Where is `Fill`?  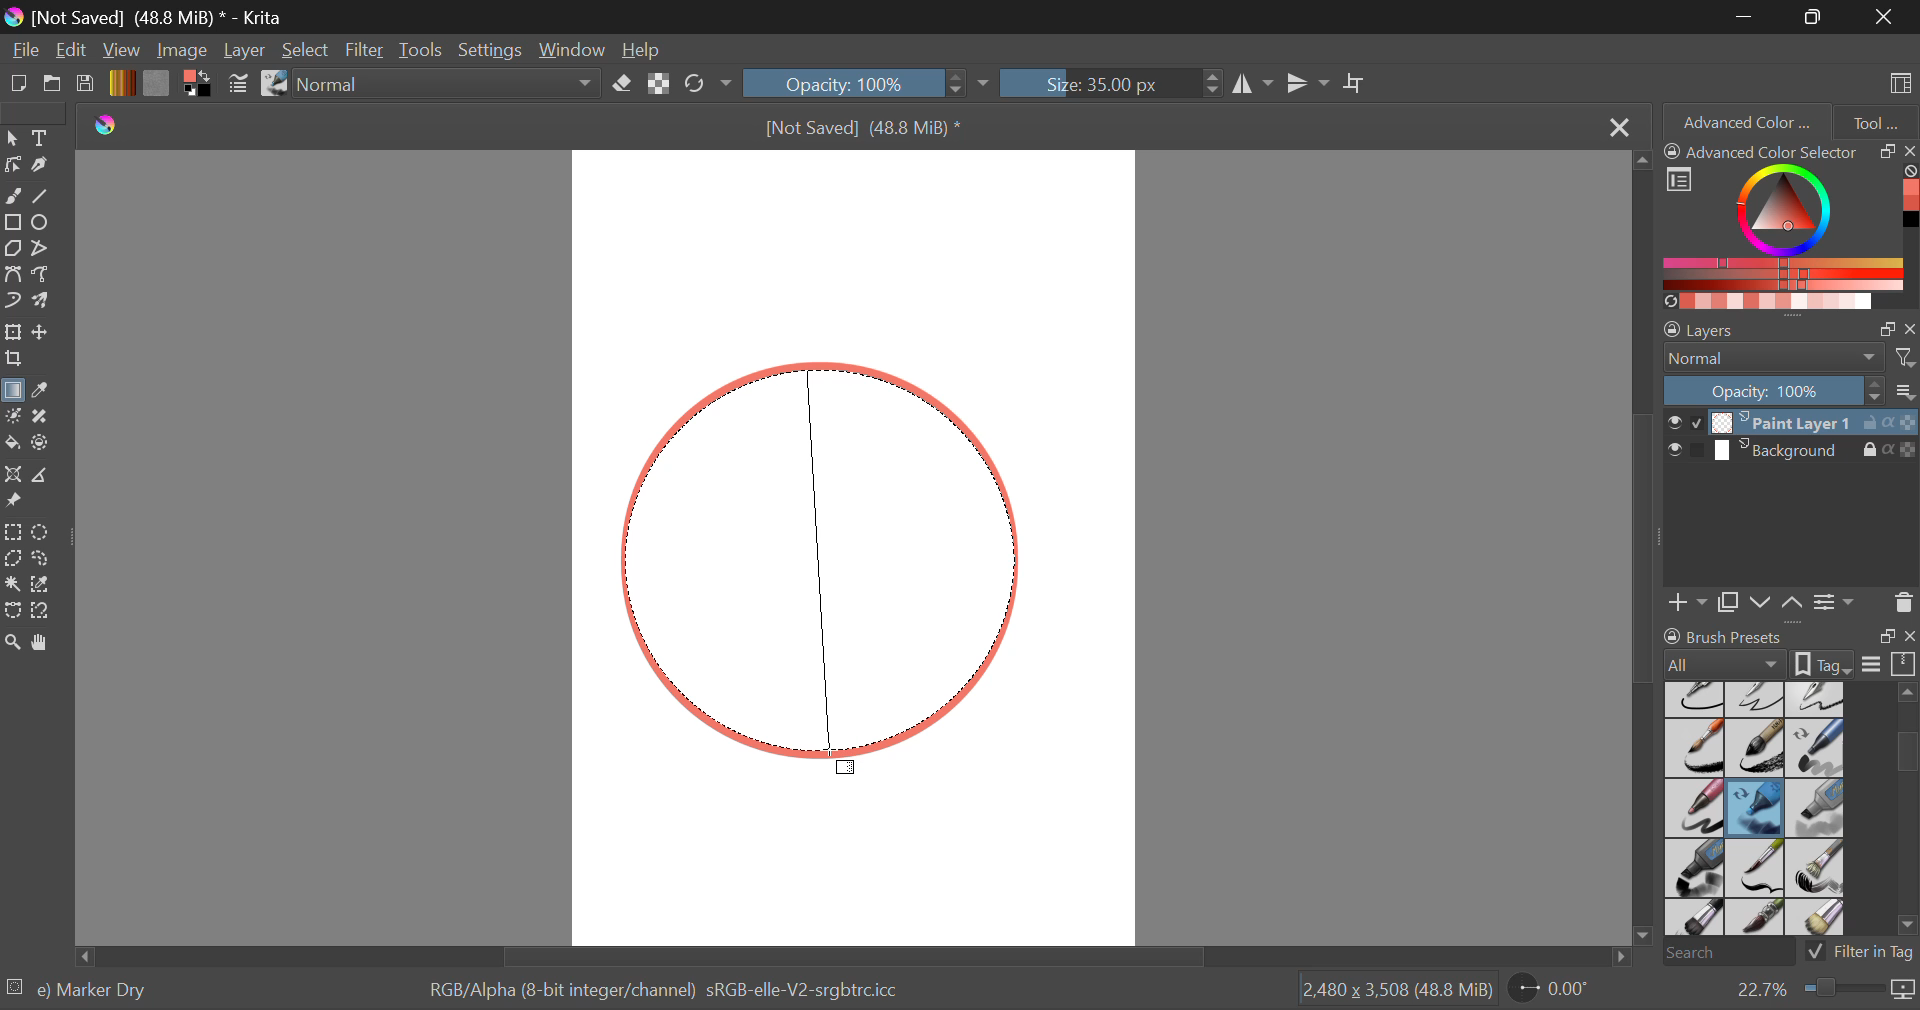
Fill is located at coordinates (12, 440).